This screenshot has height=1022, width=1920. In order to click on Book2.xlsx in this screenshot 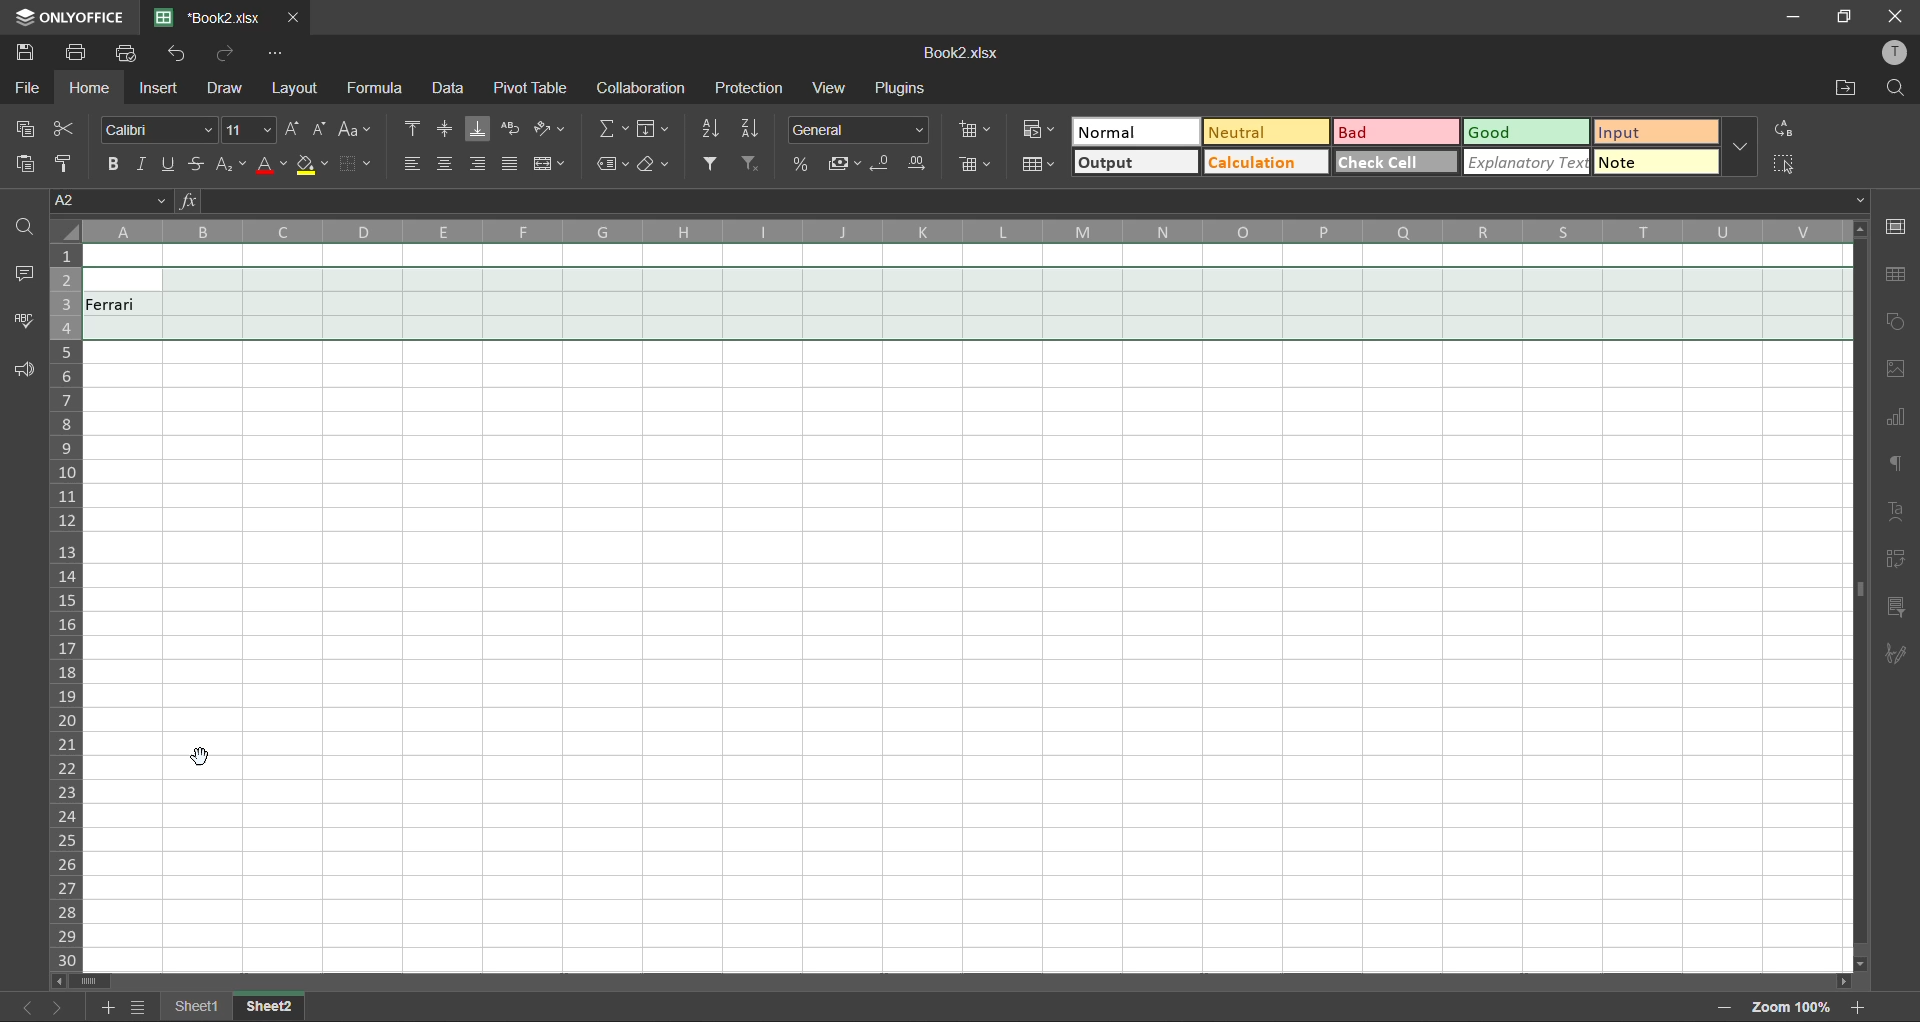, I will do `click(962, 53)`.